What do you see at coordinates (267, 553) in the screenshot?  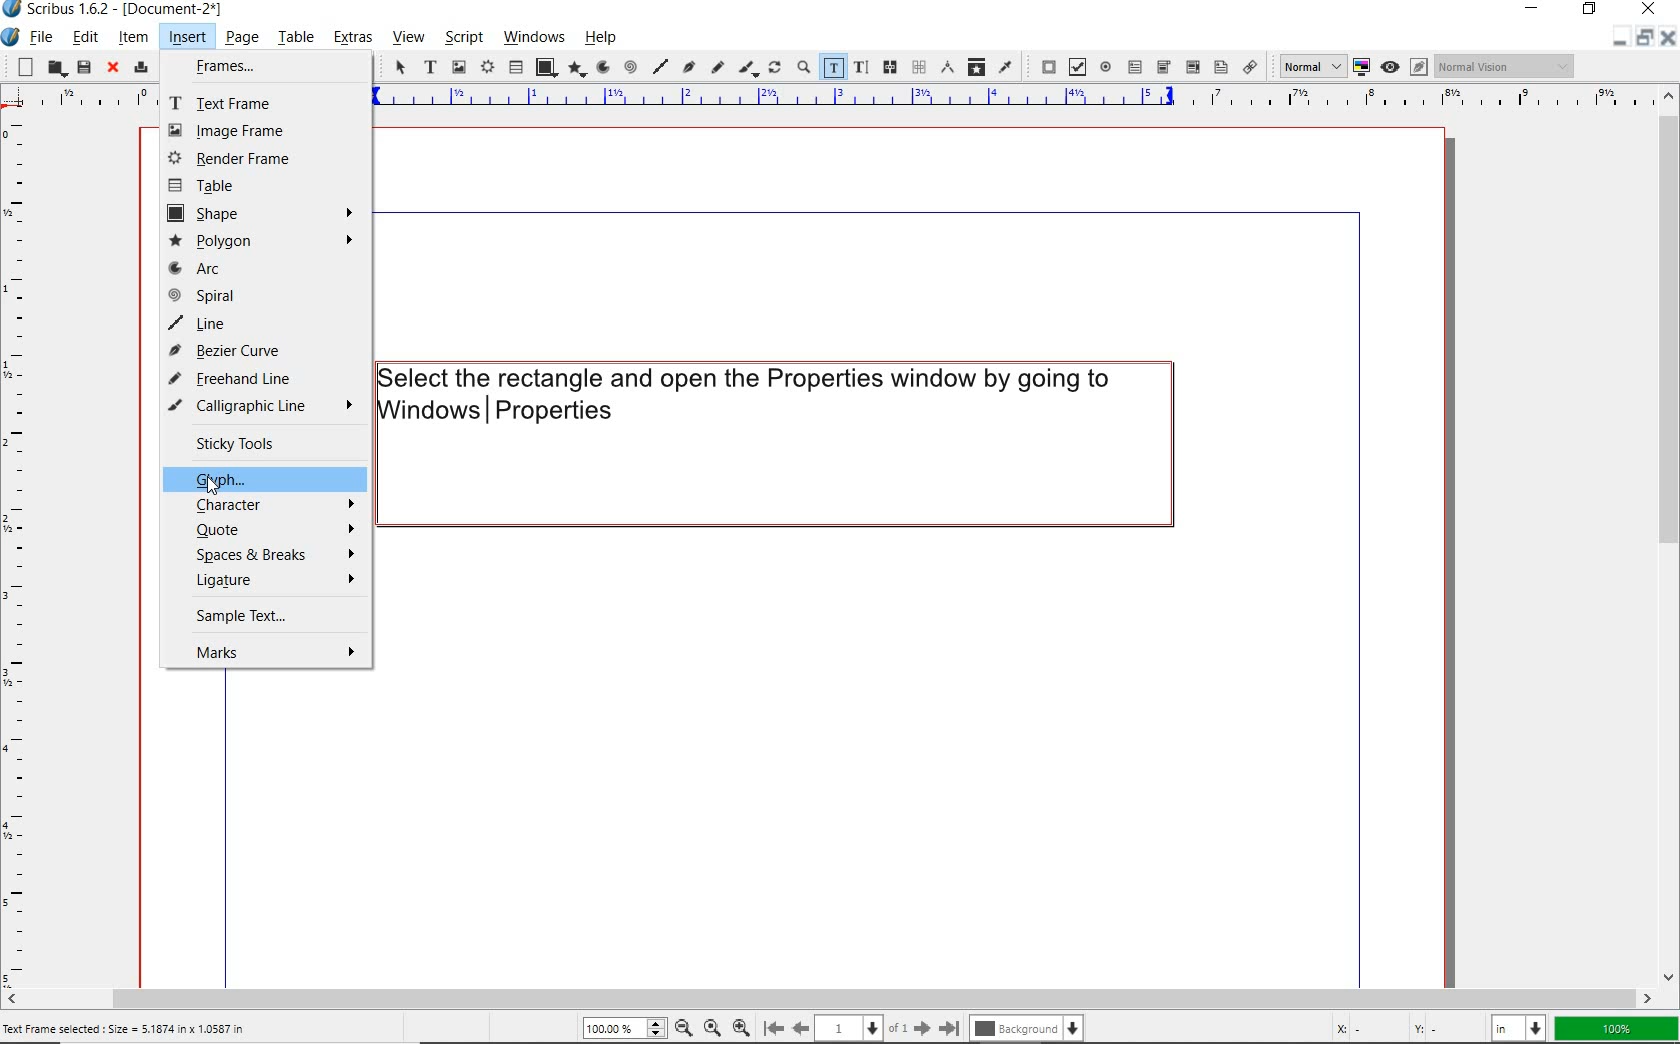 I see `spaces & breaks` at bounding box center [267, 553].